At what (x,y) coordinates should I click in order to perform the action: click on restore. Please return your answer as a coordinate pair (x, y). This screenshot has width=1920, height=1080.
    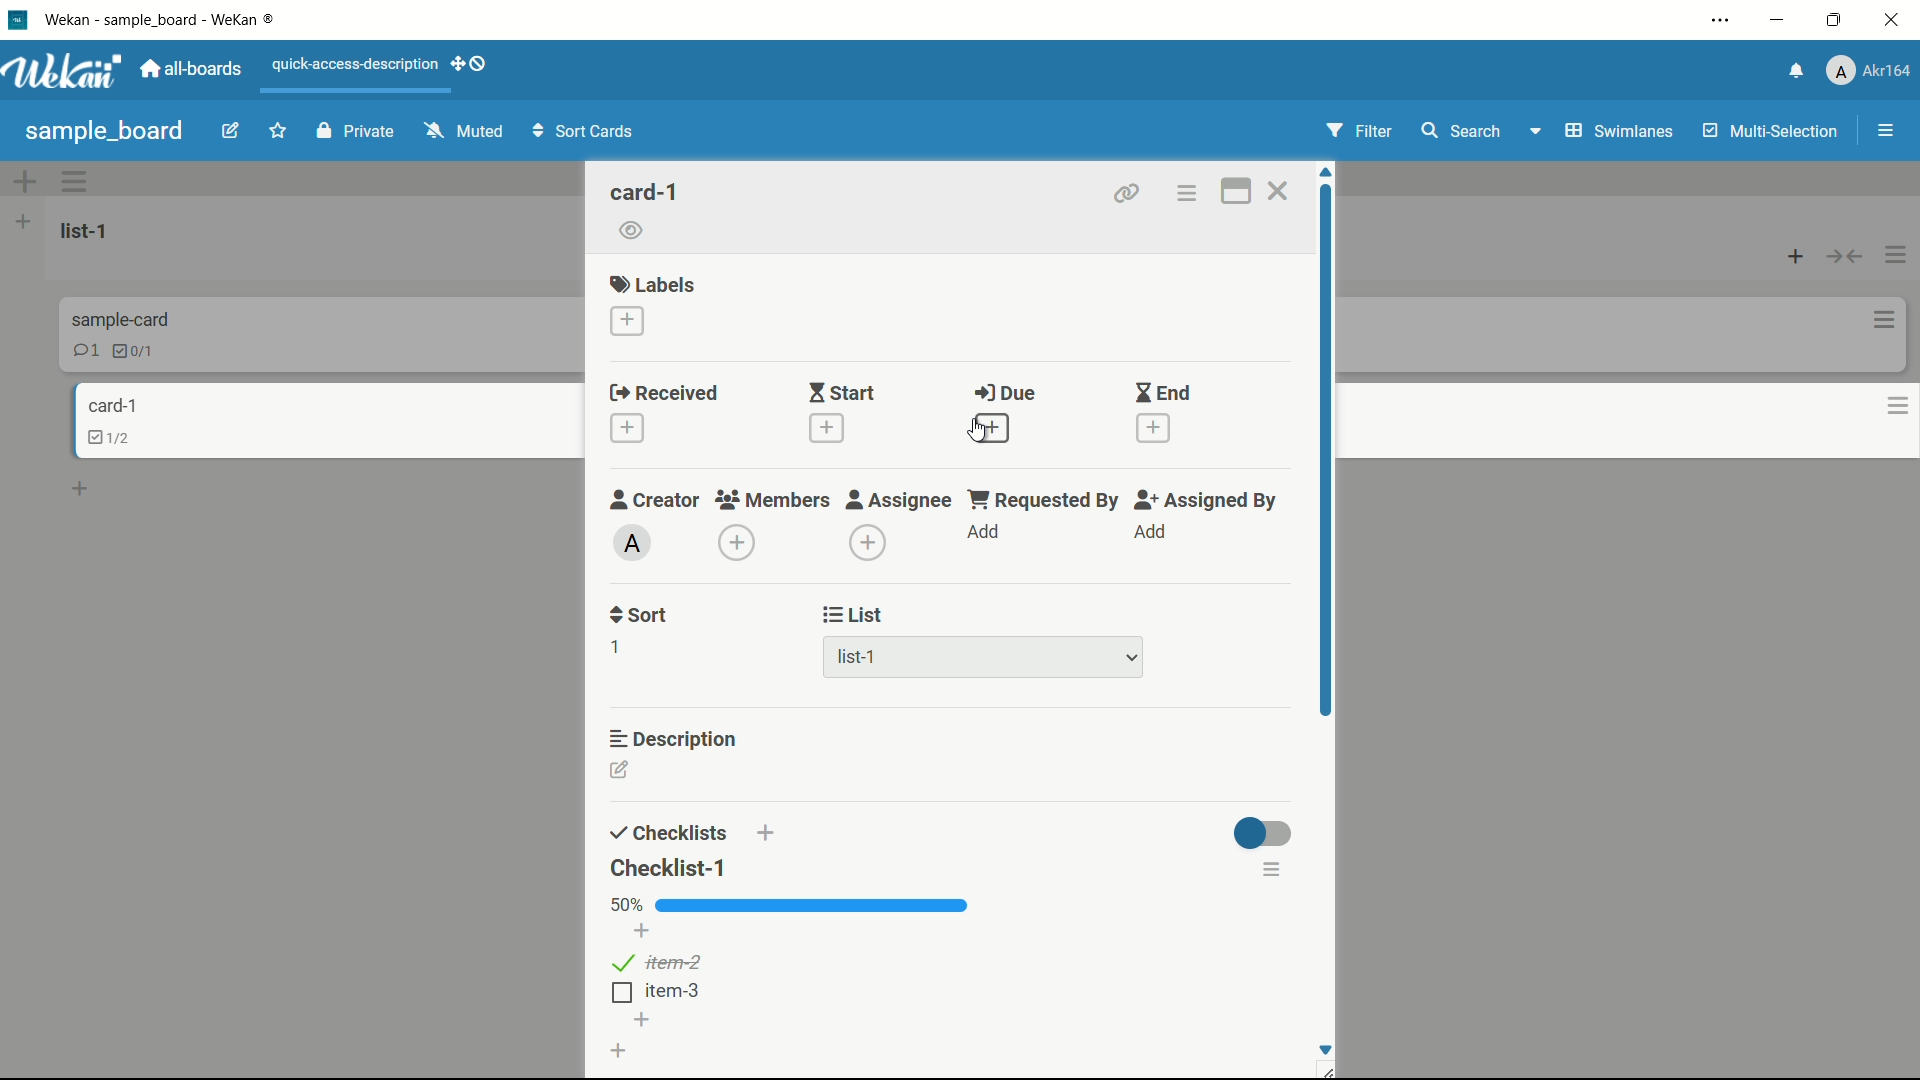
    Looking at the image, I should click on (1835, 21).